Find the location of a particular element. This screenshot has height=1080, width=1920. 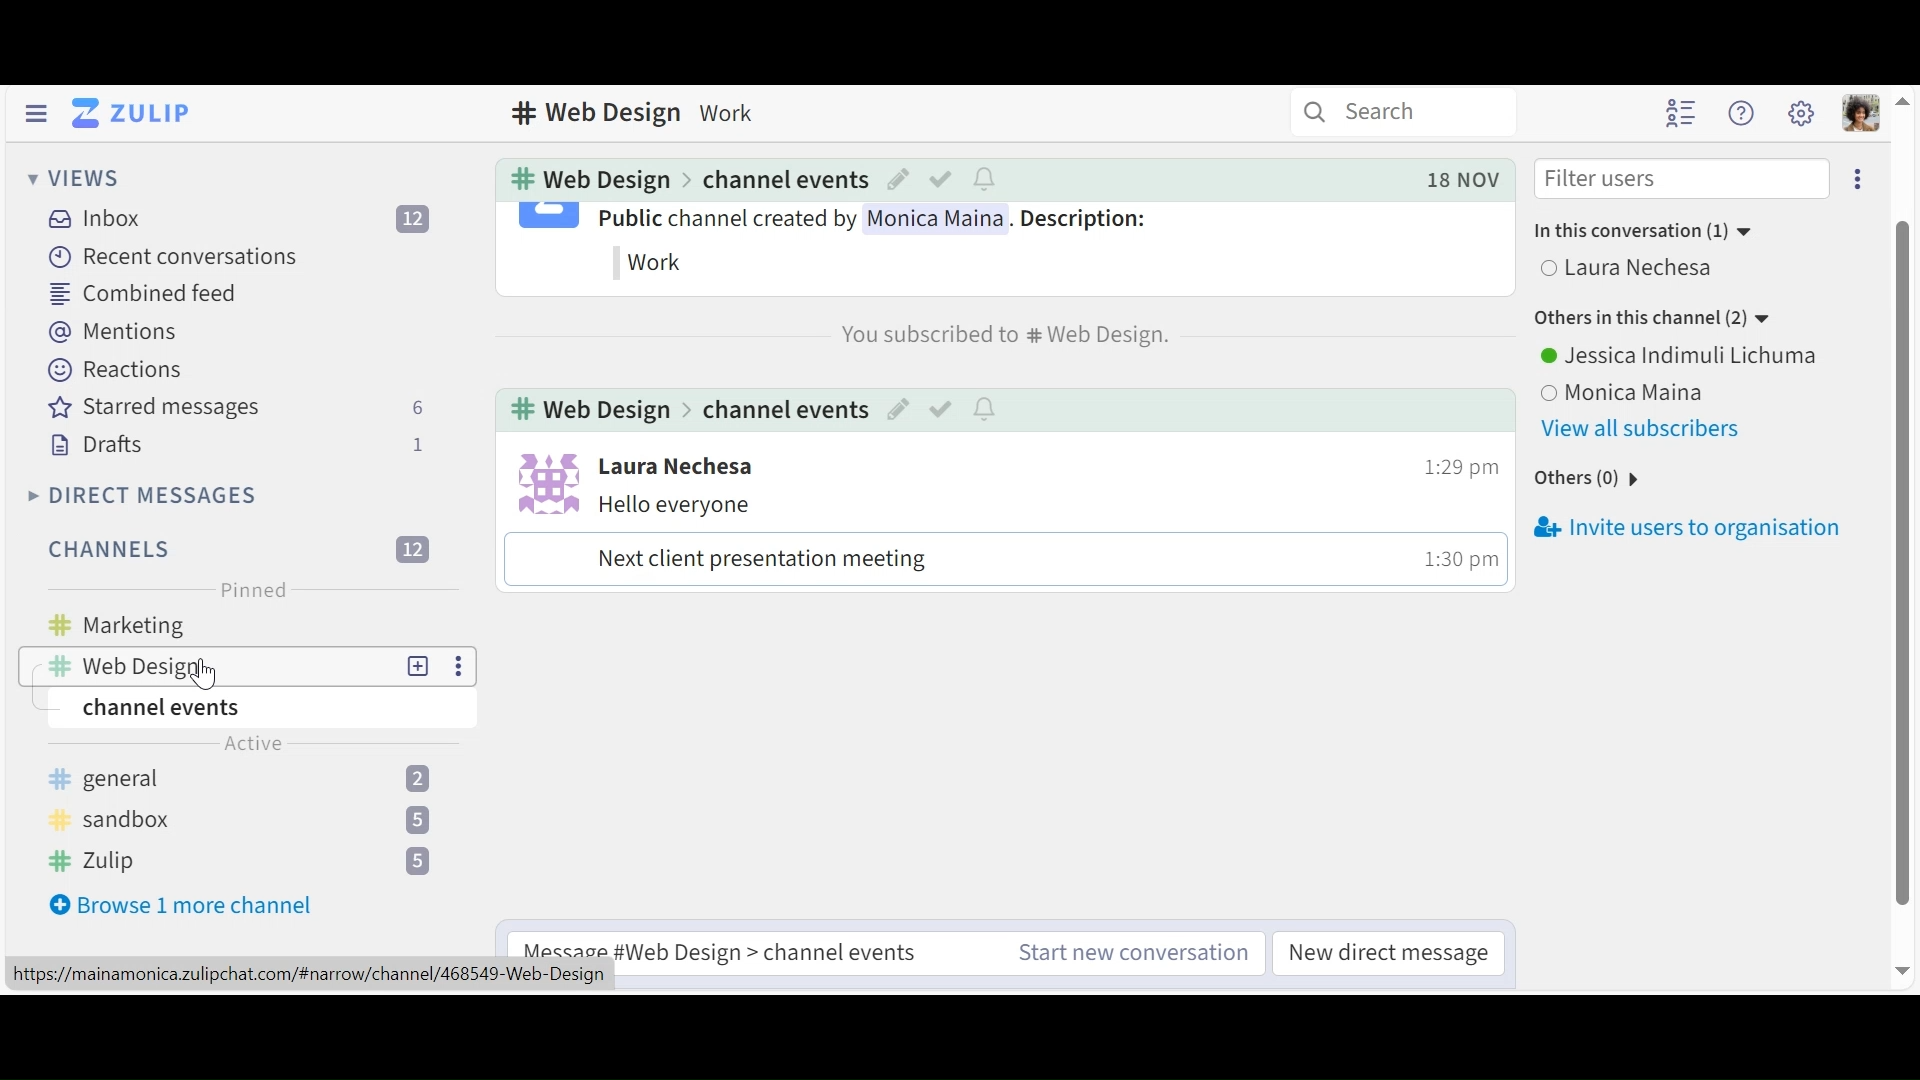

Edit is located at coordinates (899, 179).